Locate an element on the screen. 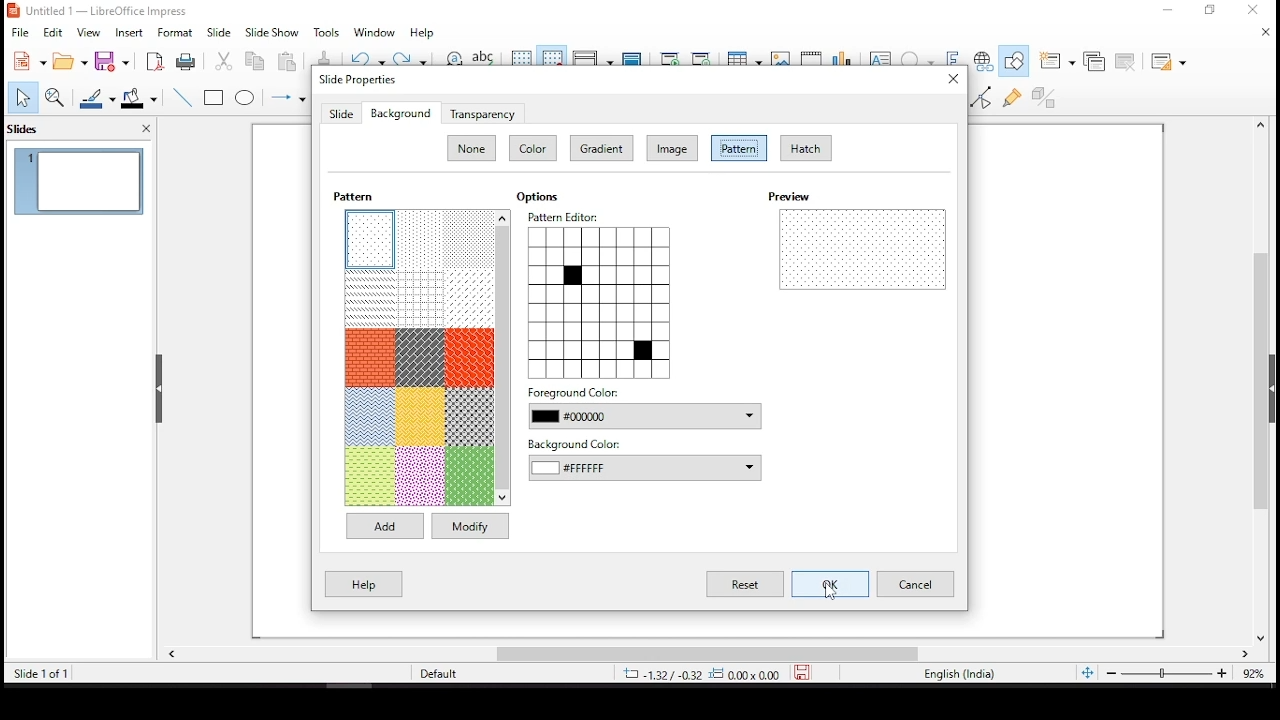  pattern is located at coordinates (470, 476).